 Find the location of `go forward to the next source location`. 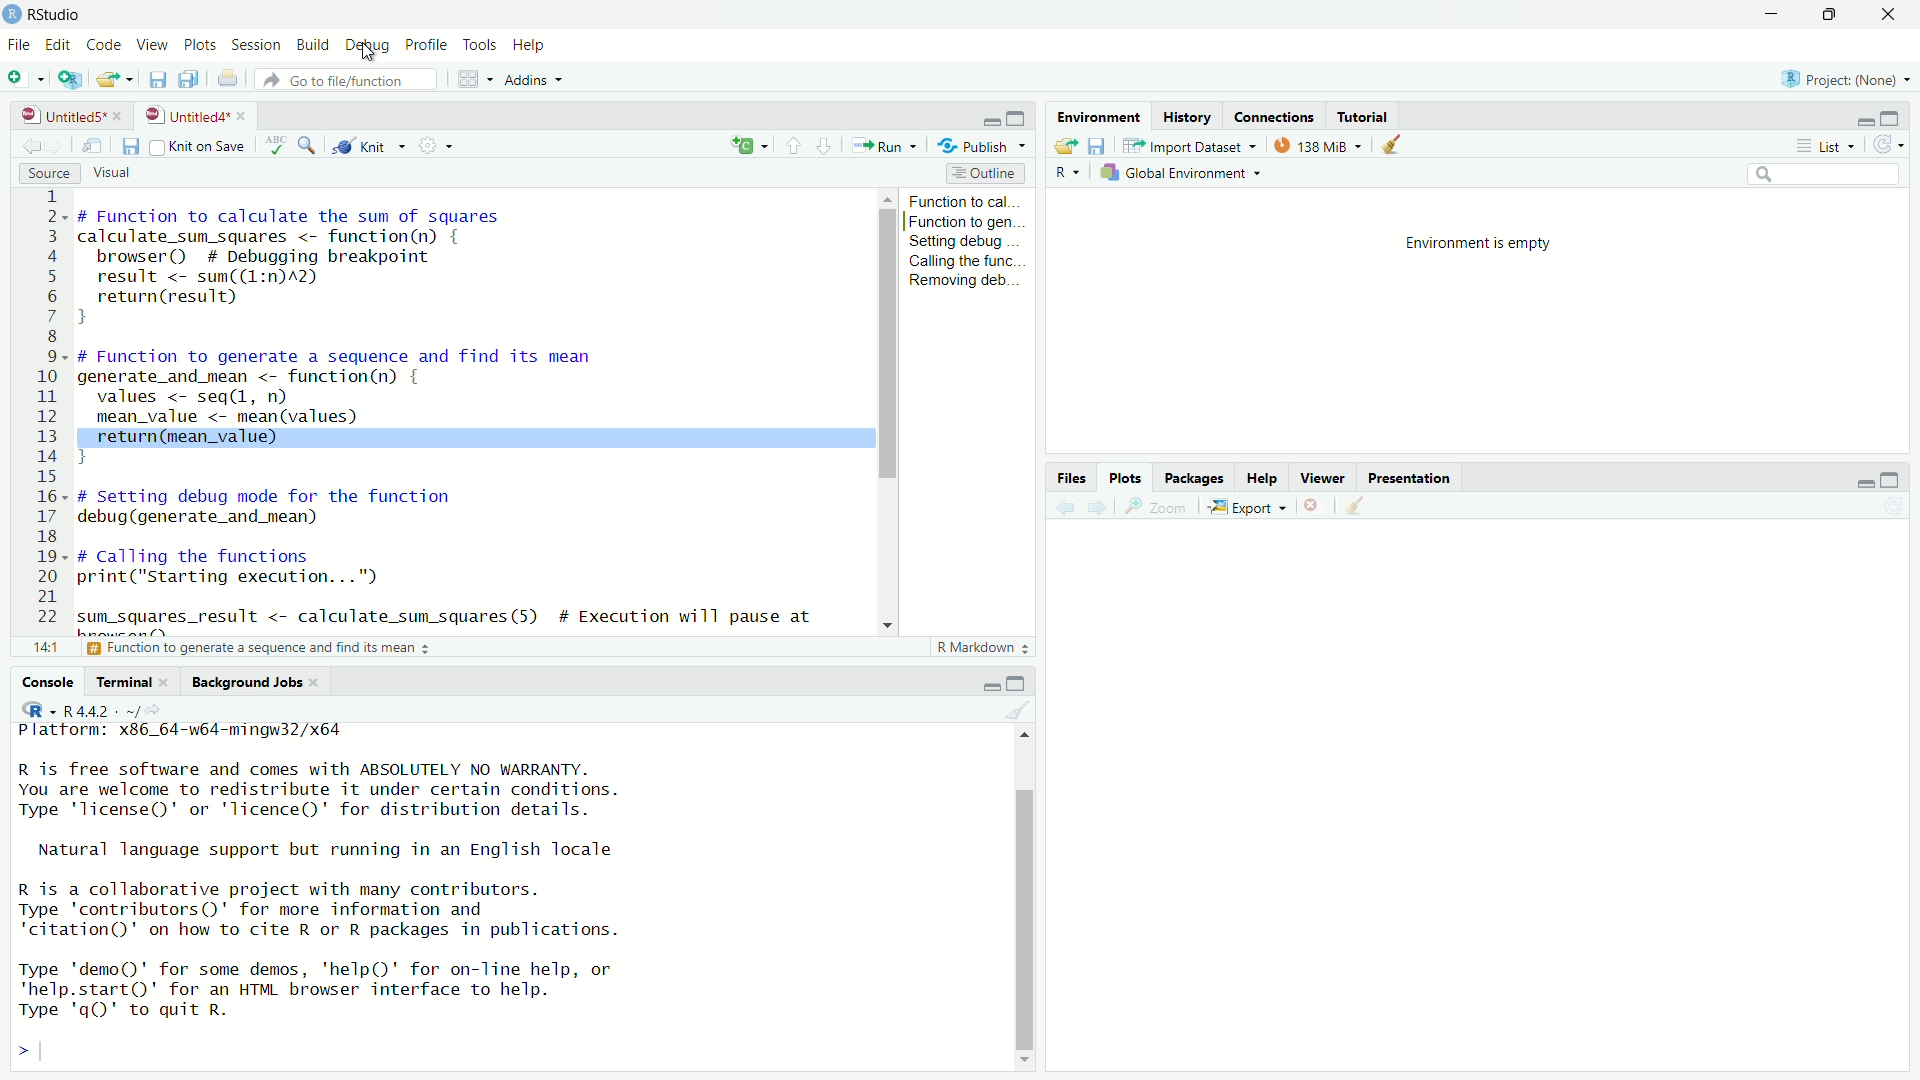

go forward to the next source location is located at coordinates (59, 143).